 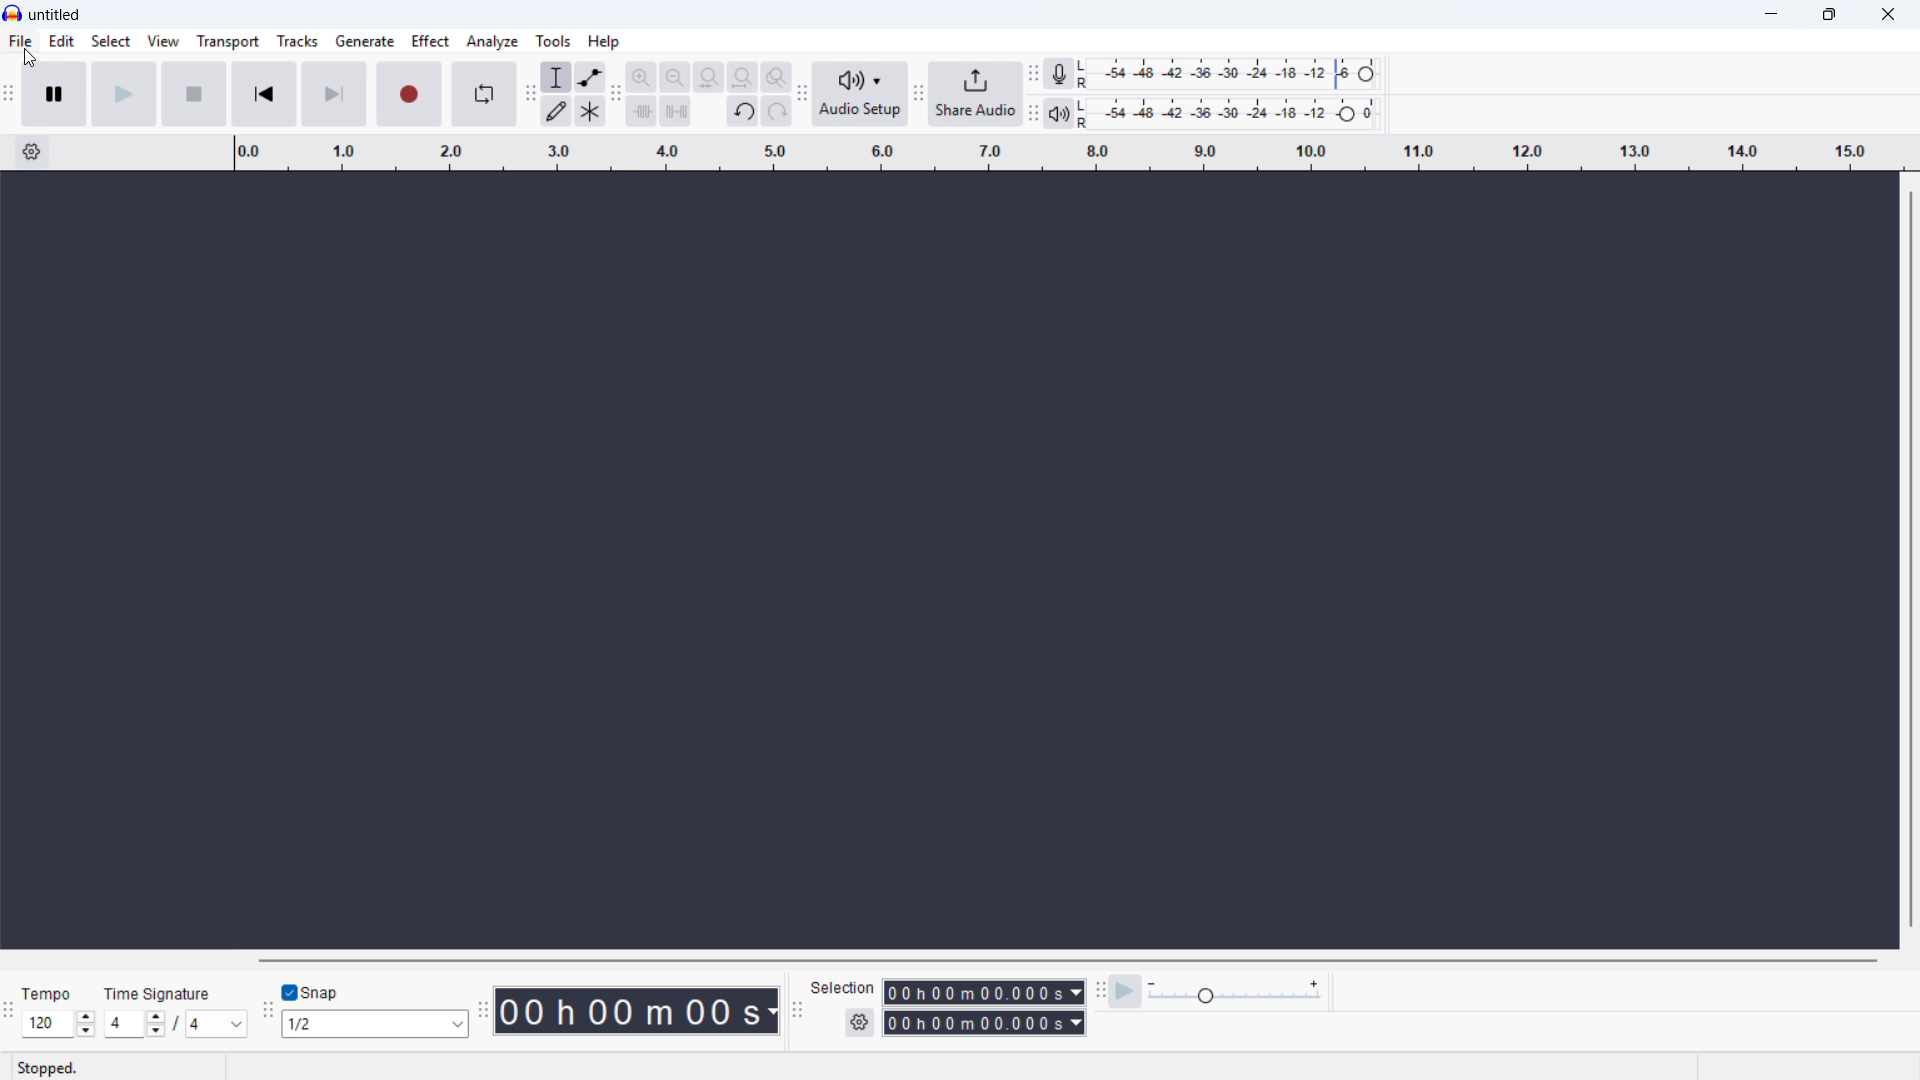 I want to click on Playback level , so click(x=1232, y=114).